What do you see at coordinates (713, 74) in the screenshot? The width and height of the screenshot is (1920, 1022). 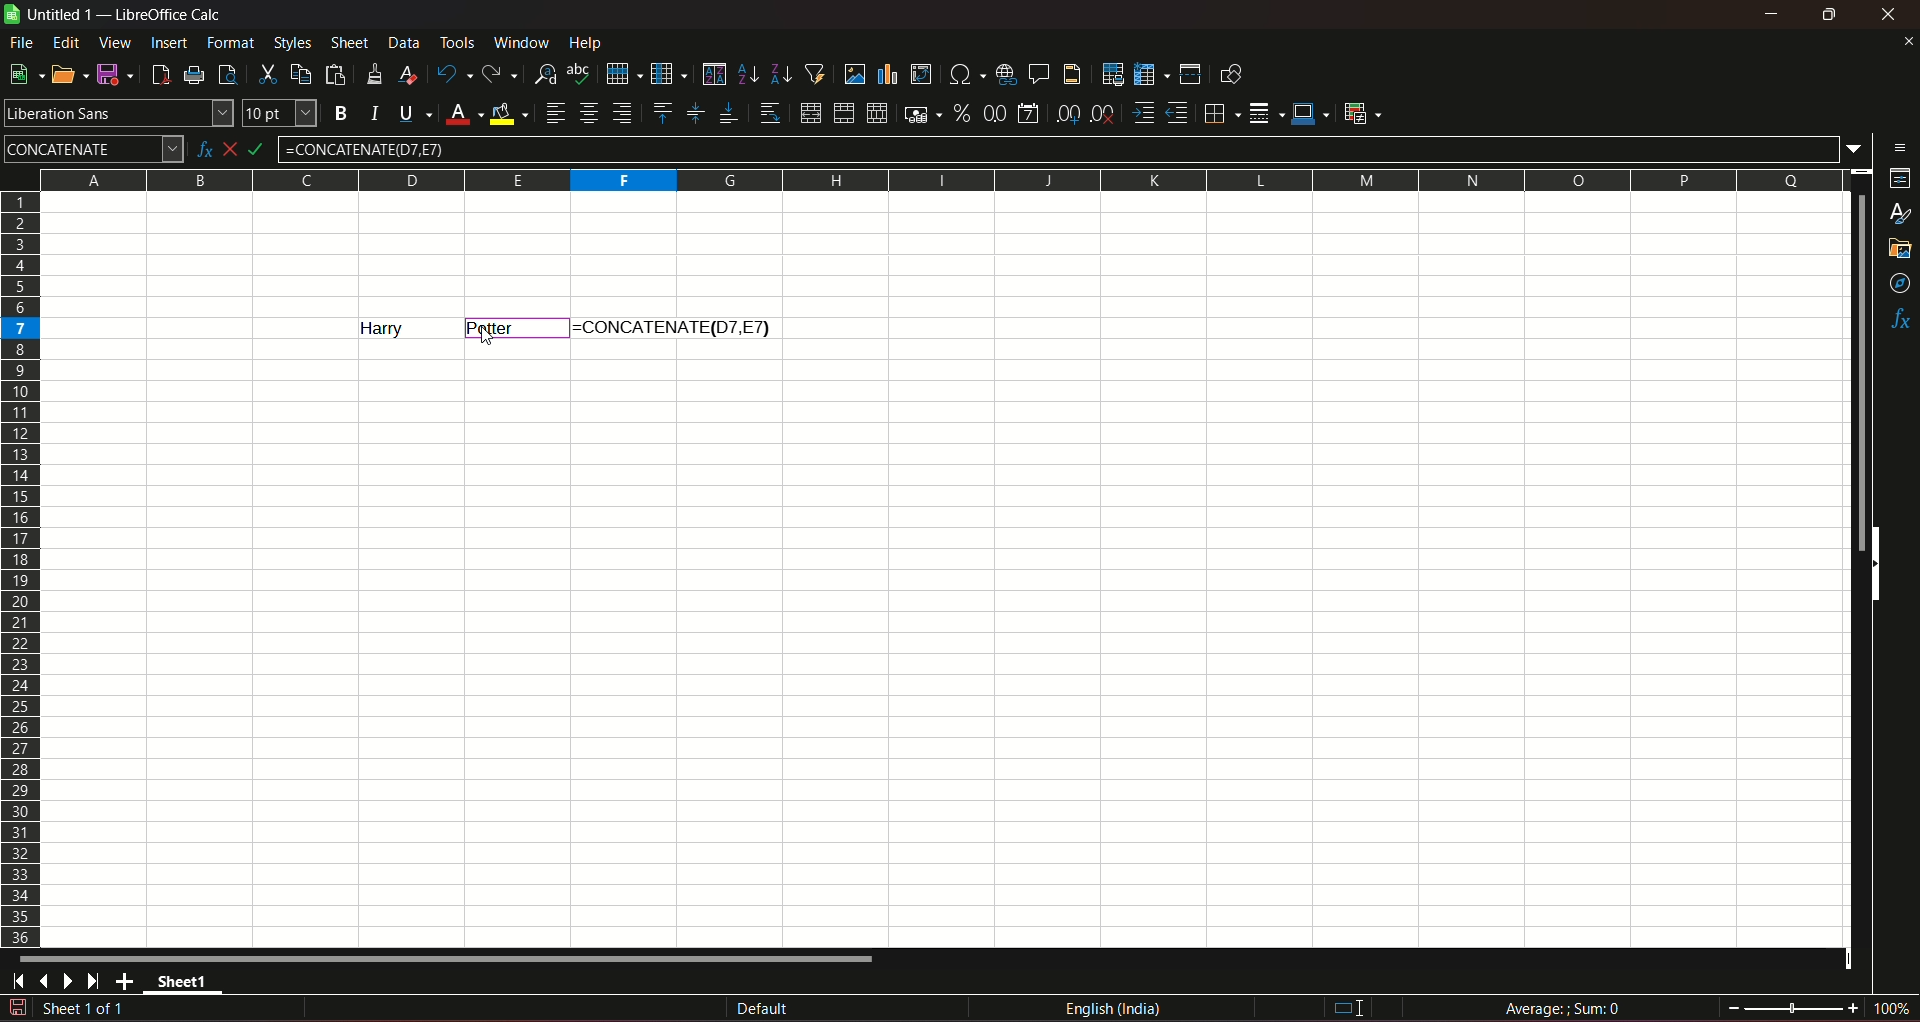 I see `sort` at bounding box center [713, 74].